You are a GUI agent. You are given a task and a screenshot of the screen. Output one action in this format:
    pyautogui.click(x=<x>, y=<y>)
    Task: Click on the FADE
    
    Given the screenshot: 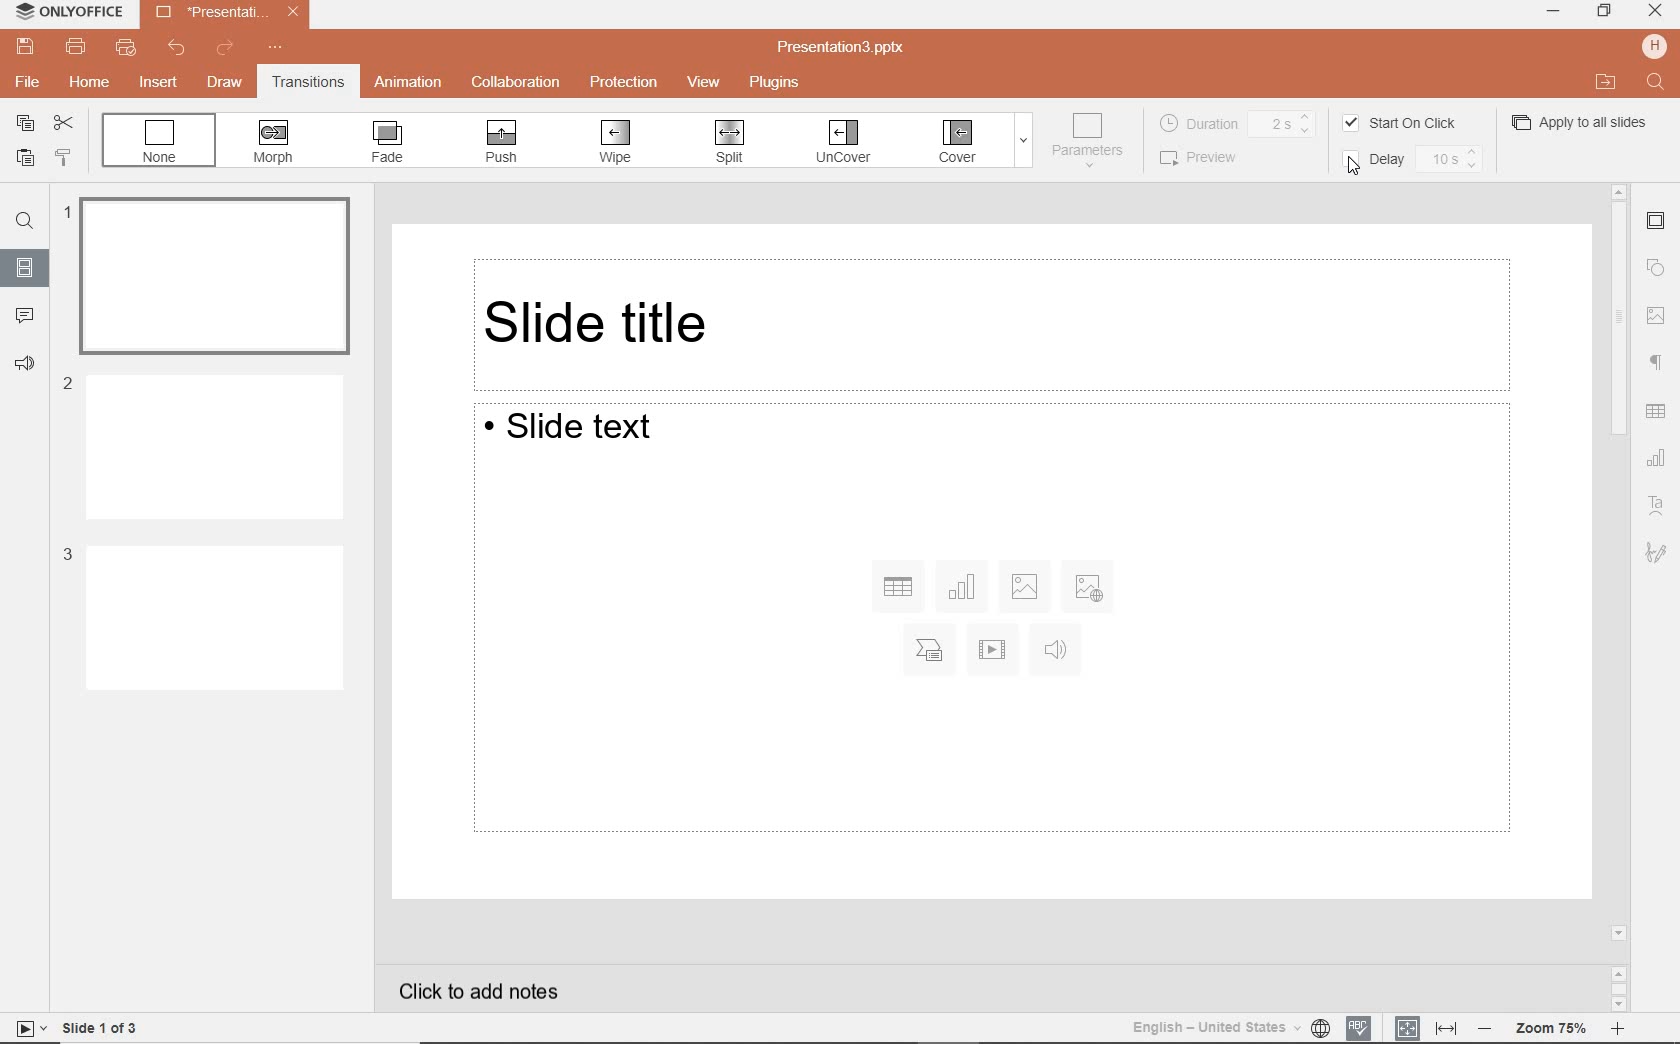 What is the action you would take?
    pyautogui.click(x=389, y=142)
    